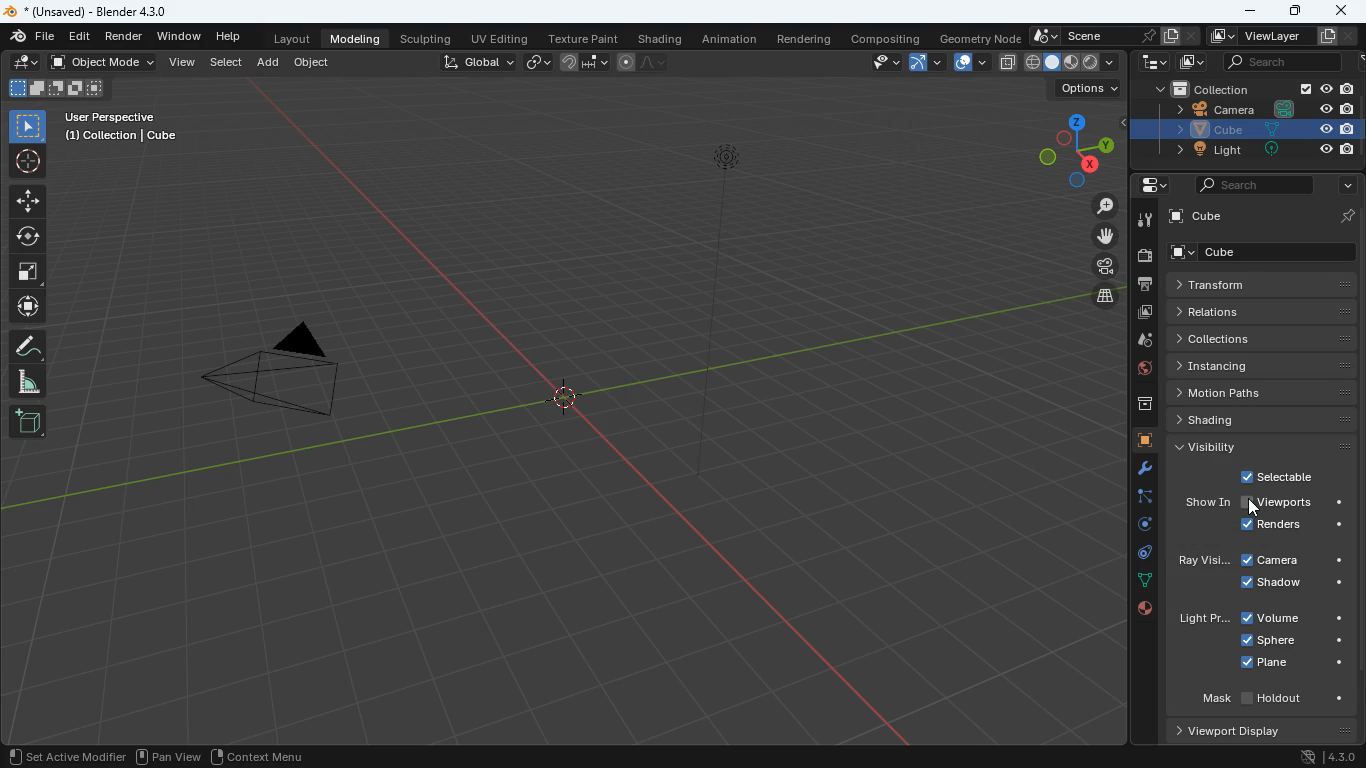  What do you see at coordinates (356, 38) in the screenshot?
I see `modeling` at bounding box center [356, 38].